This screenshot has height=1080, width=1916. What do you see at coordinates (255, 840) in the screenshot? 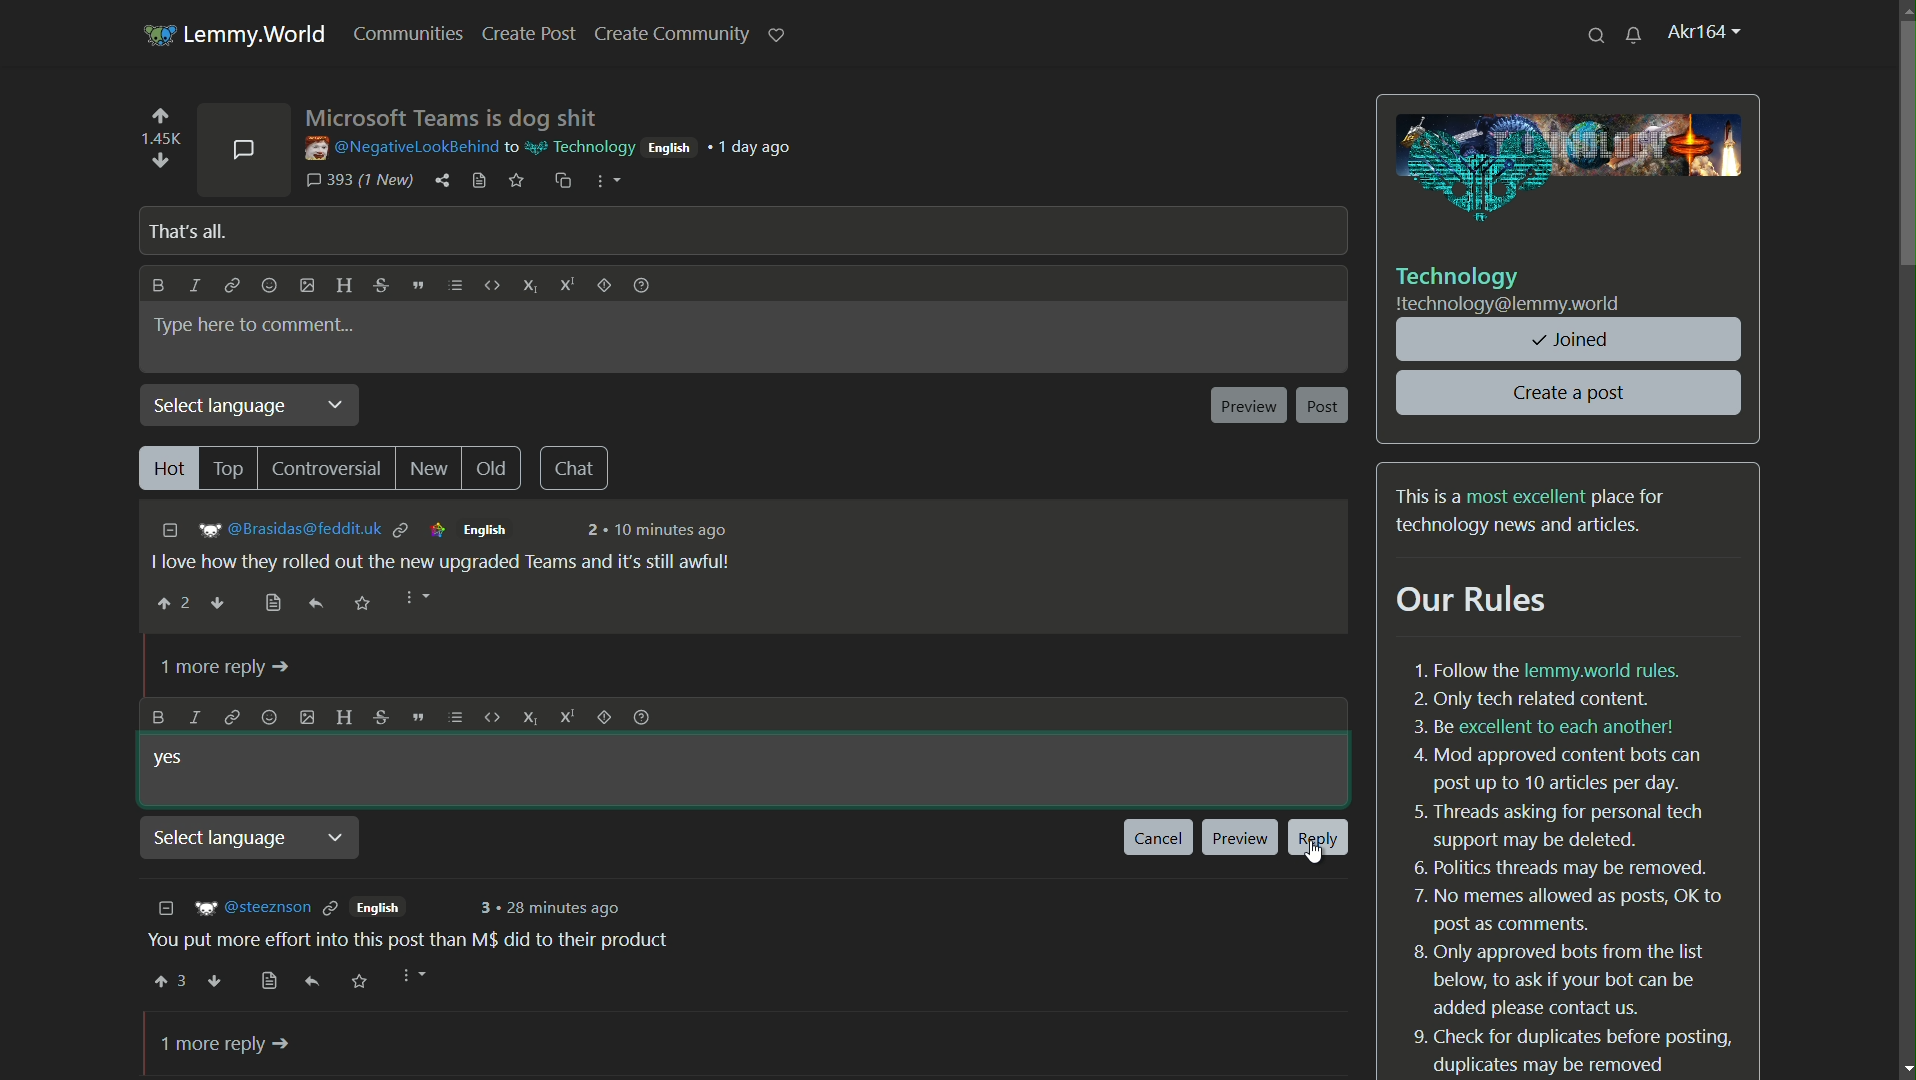
I see `select language dropdown` at bounding box center [255, 840].